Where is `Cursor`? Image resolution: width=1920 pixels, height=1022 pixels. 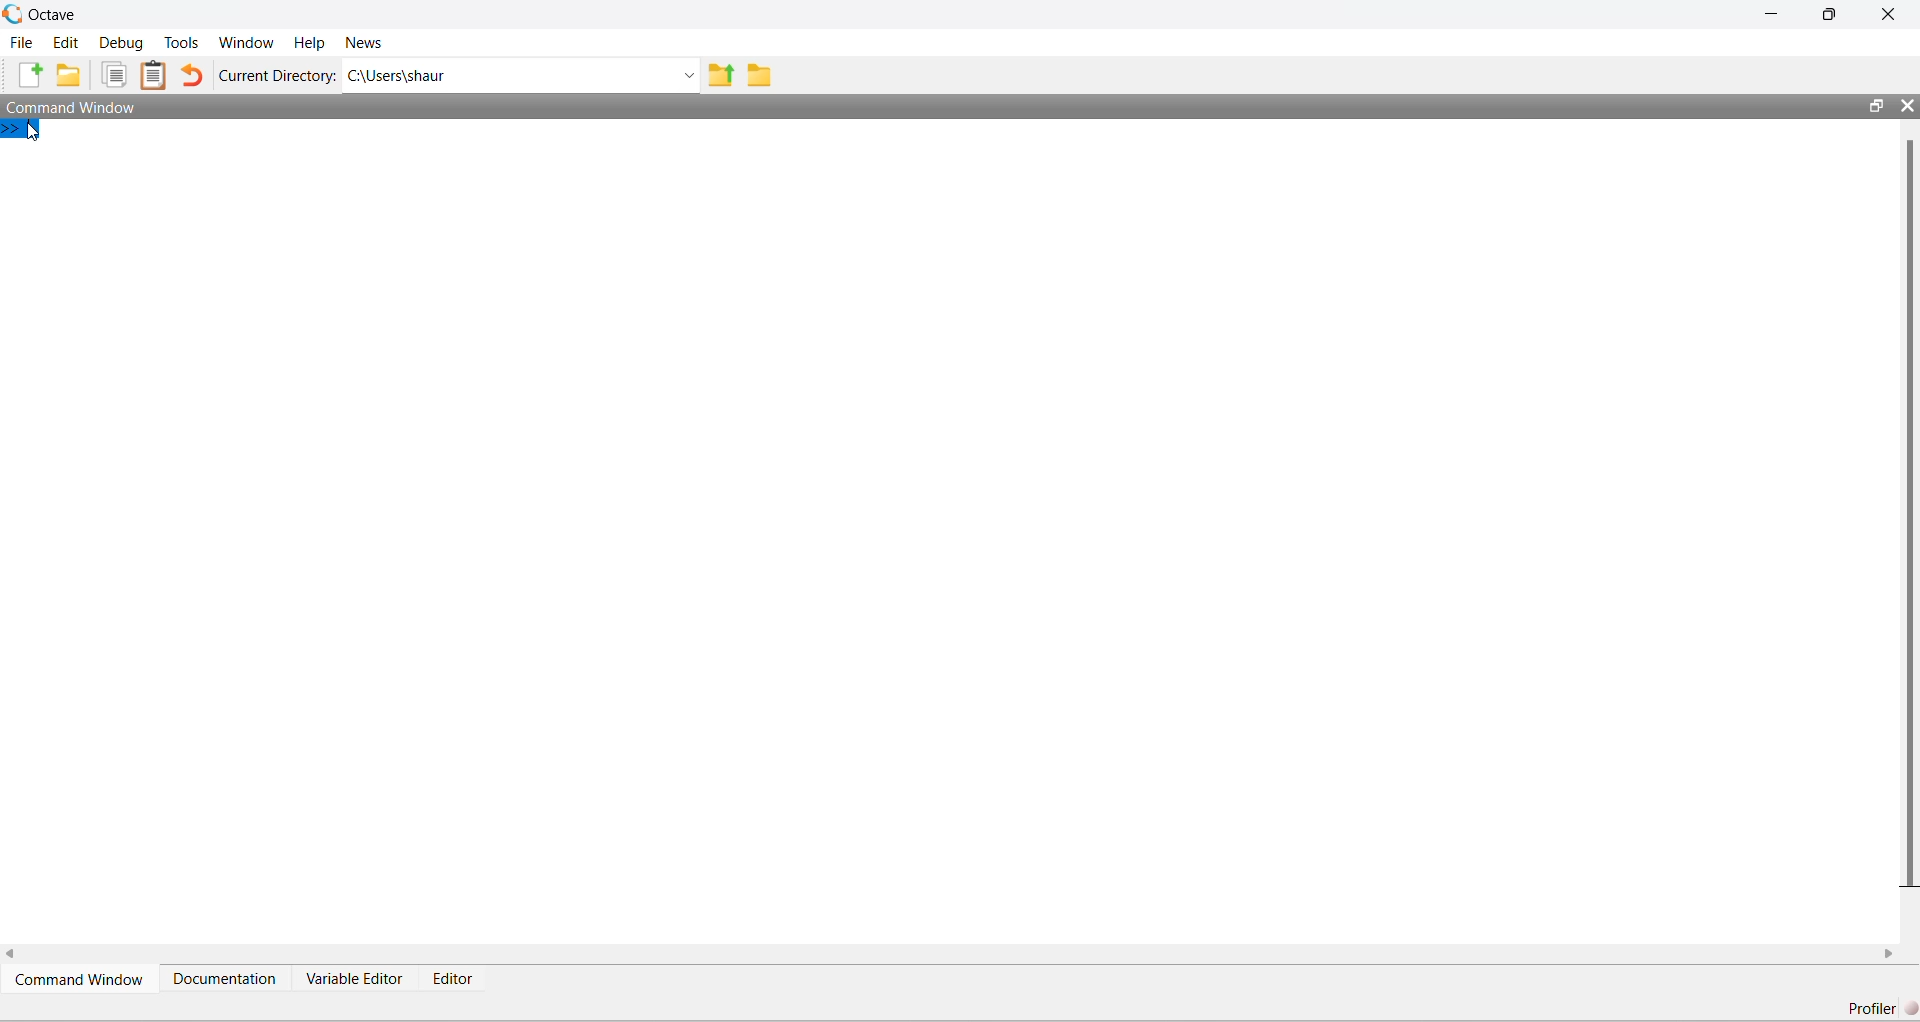
Cursor is located at coordinates (33, 134).